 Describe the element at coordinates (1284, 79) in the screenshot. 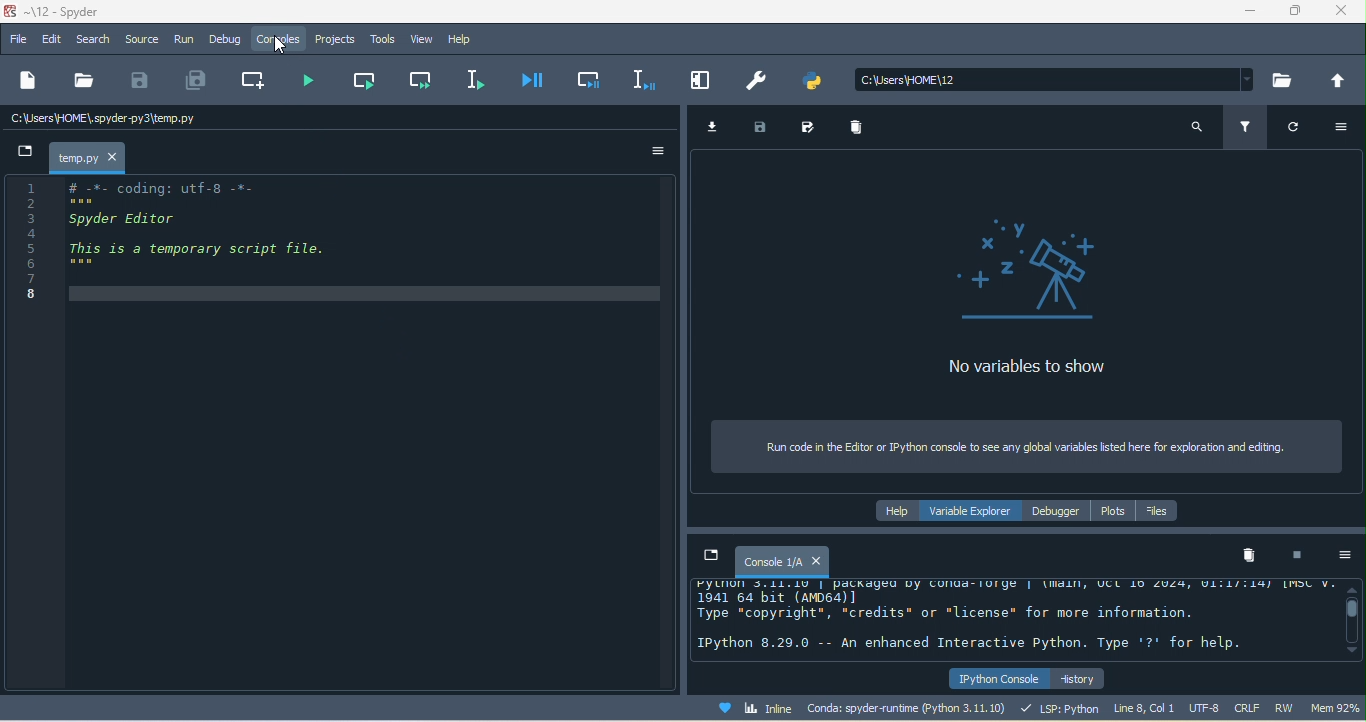

I see `browse` at that location.